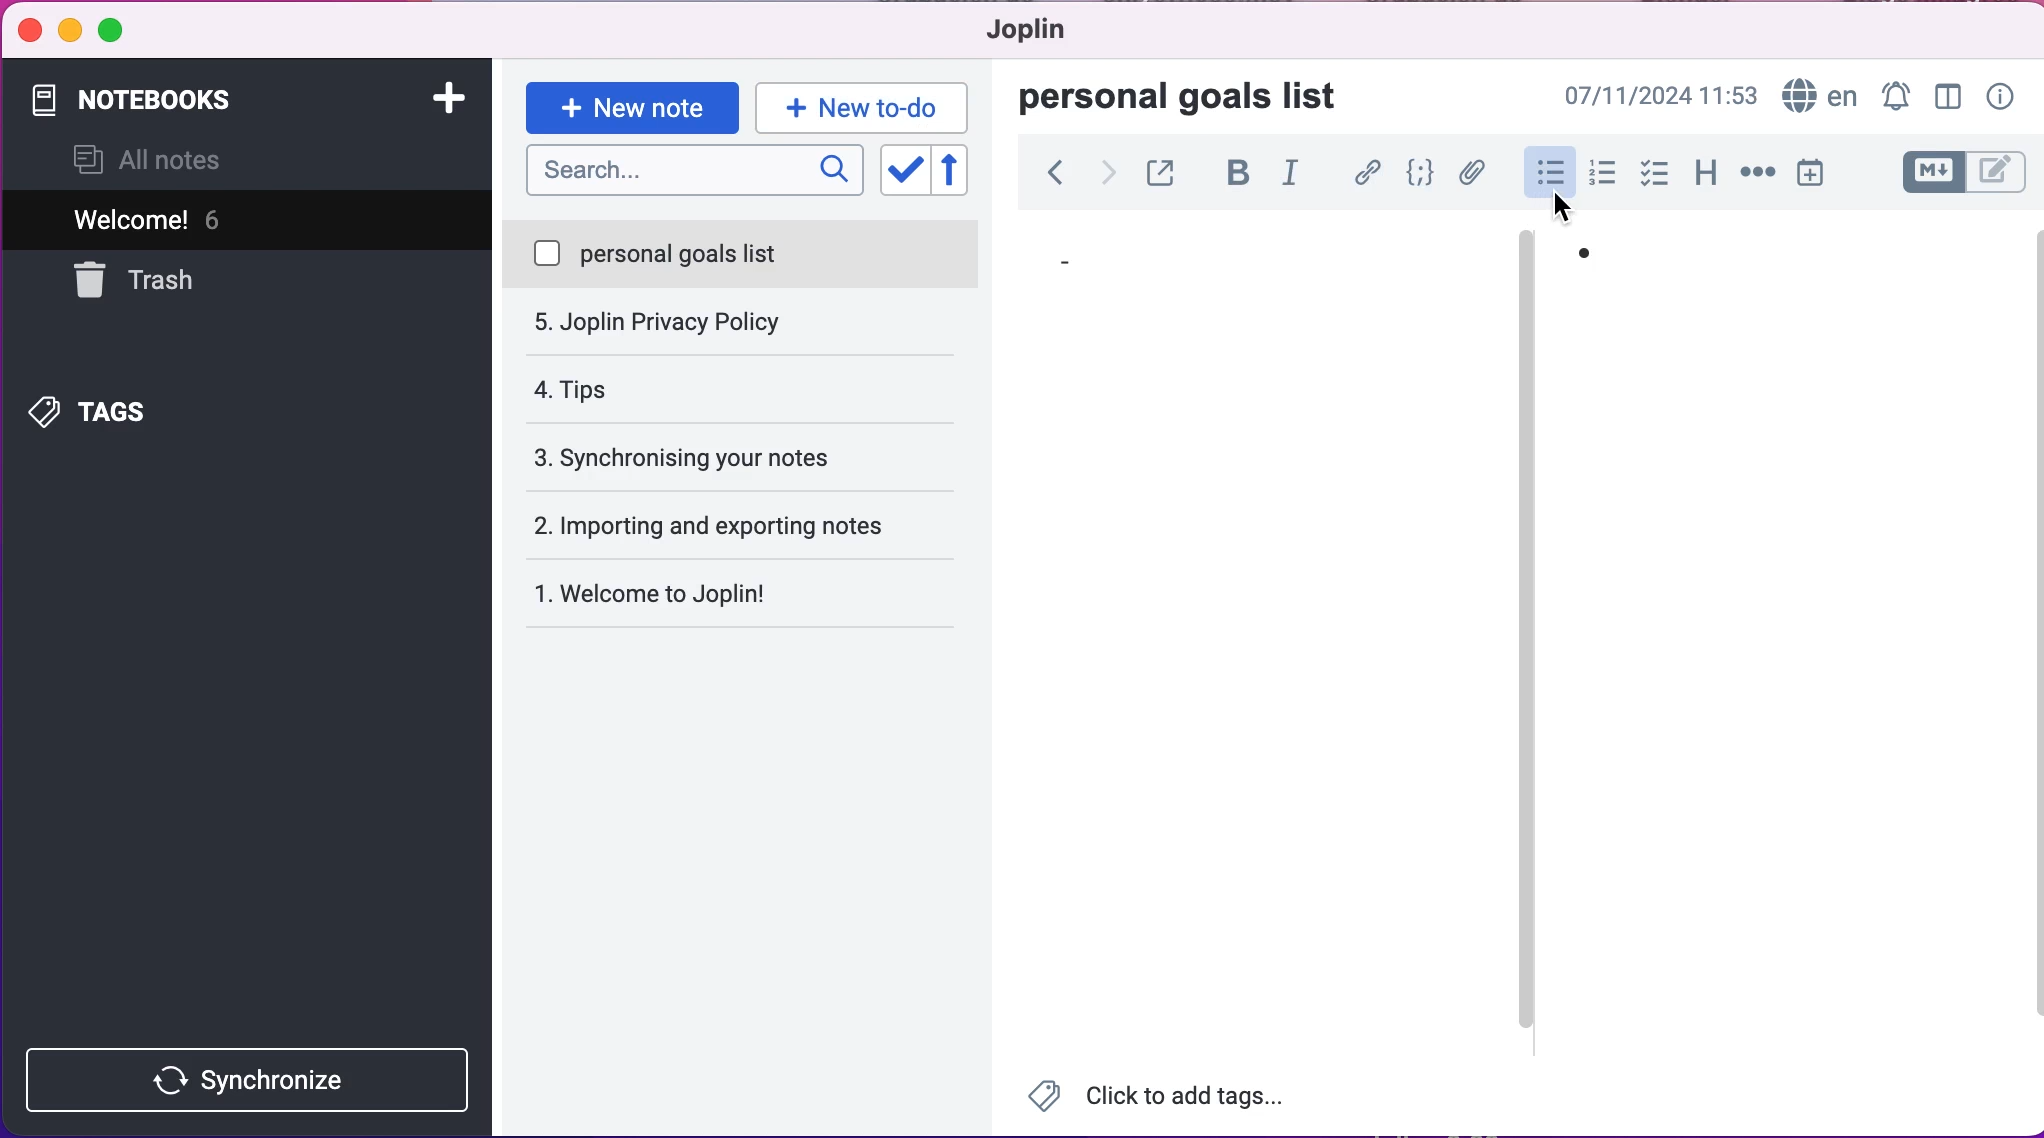 The image size is (2044, 1138). What do you see at coordinates (1161, 176) in the screenshot?
I see `toggle external editing` at bounding box center [1161, 176].